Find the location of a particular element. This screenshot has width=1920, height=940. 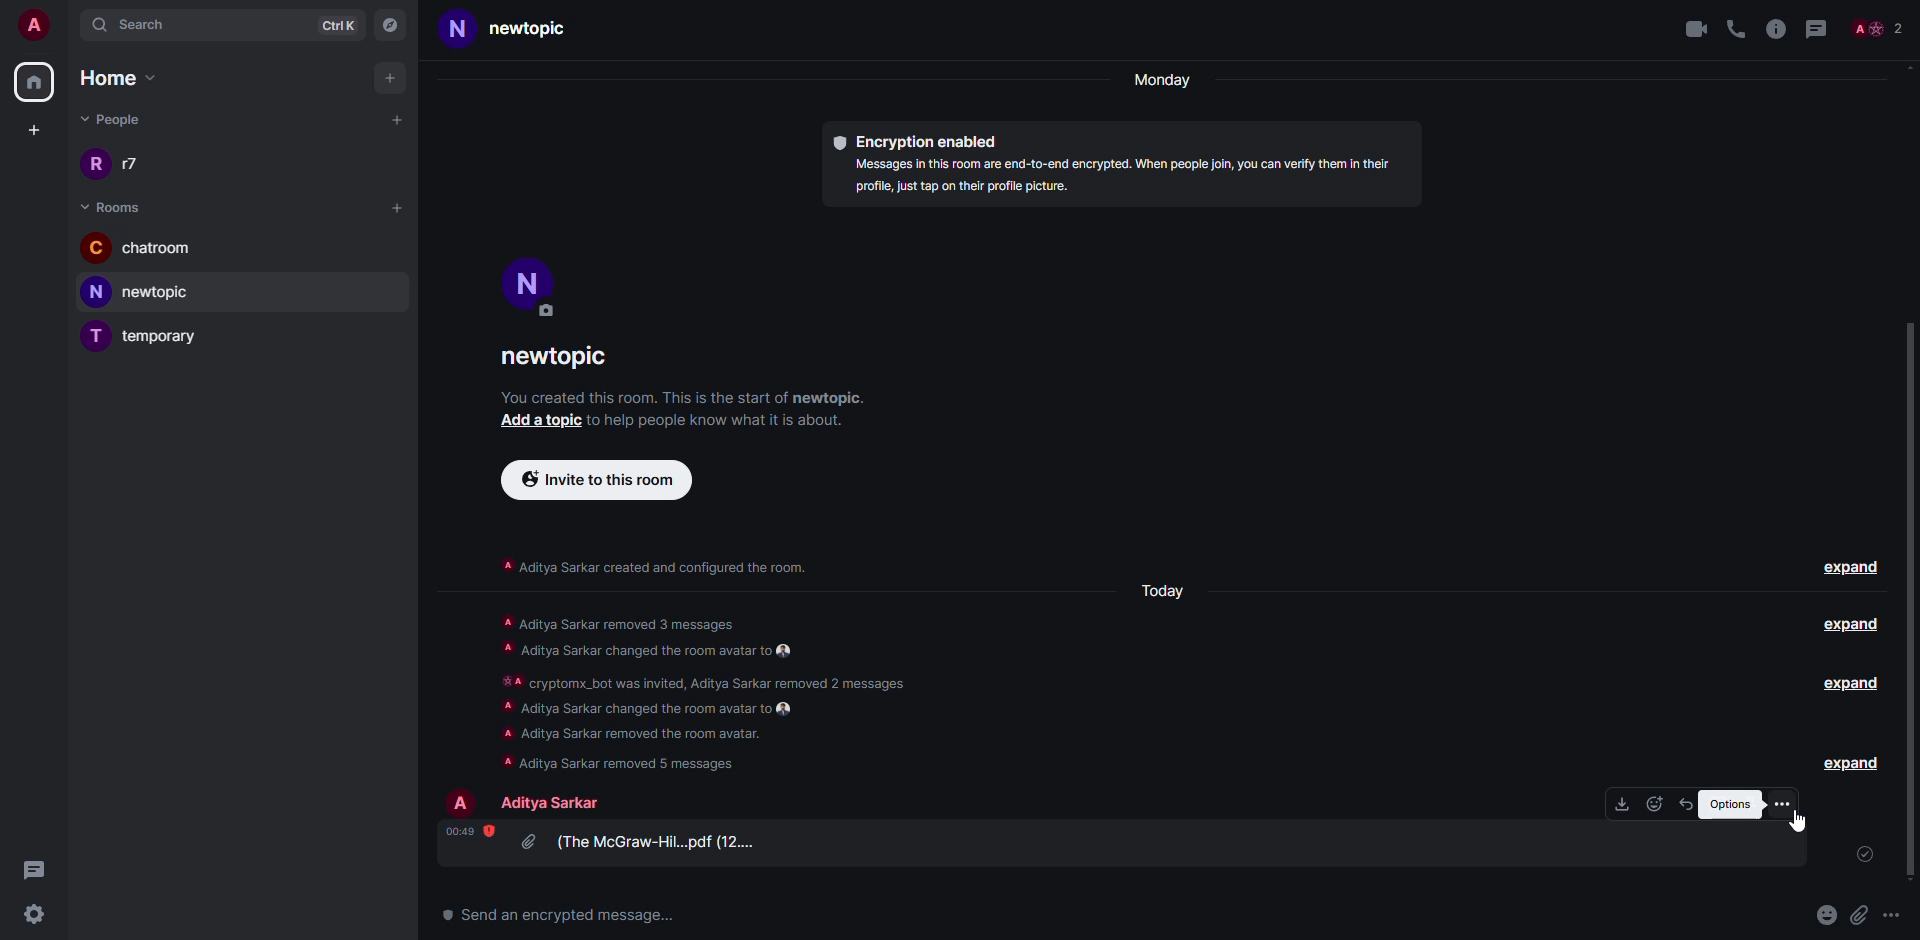

video call is located at coordinates (1693, 28).